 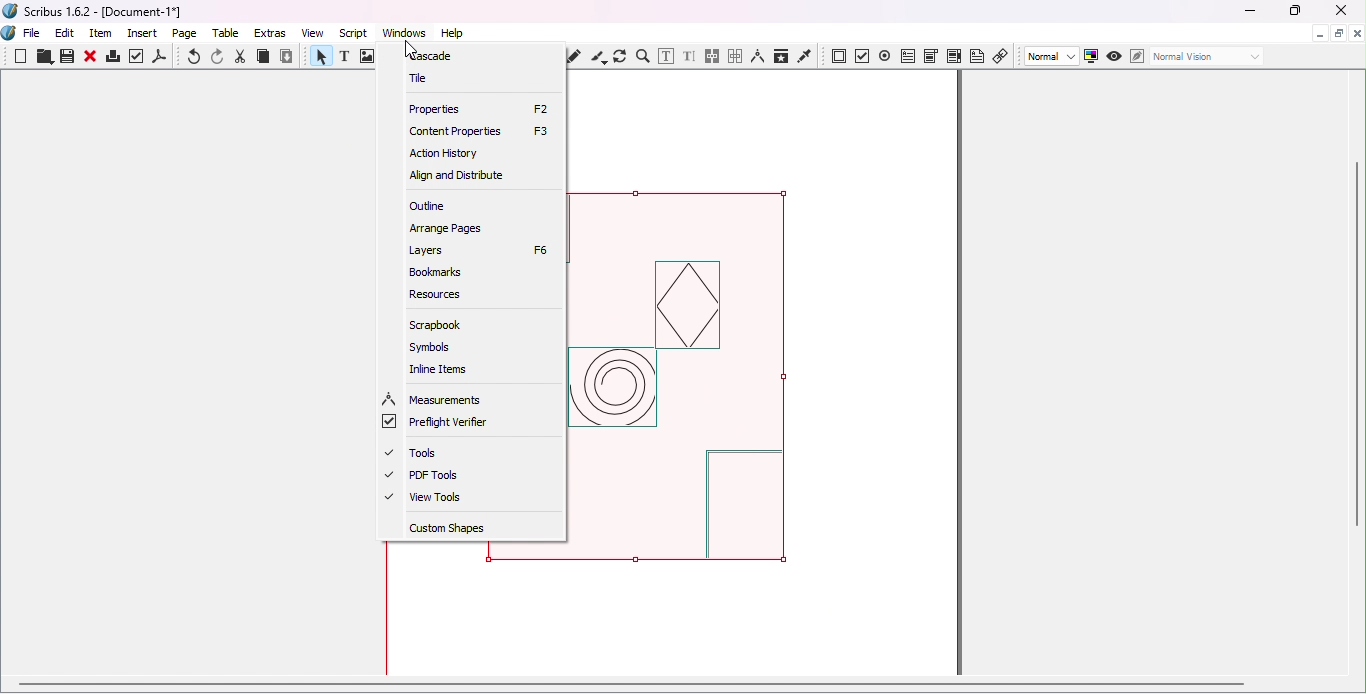 What do you see at coordinates (437, 294) in the screenshot?
I see `Resources` at bounding box center [437, 294].